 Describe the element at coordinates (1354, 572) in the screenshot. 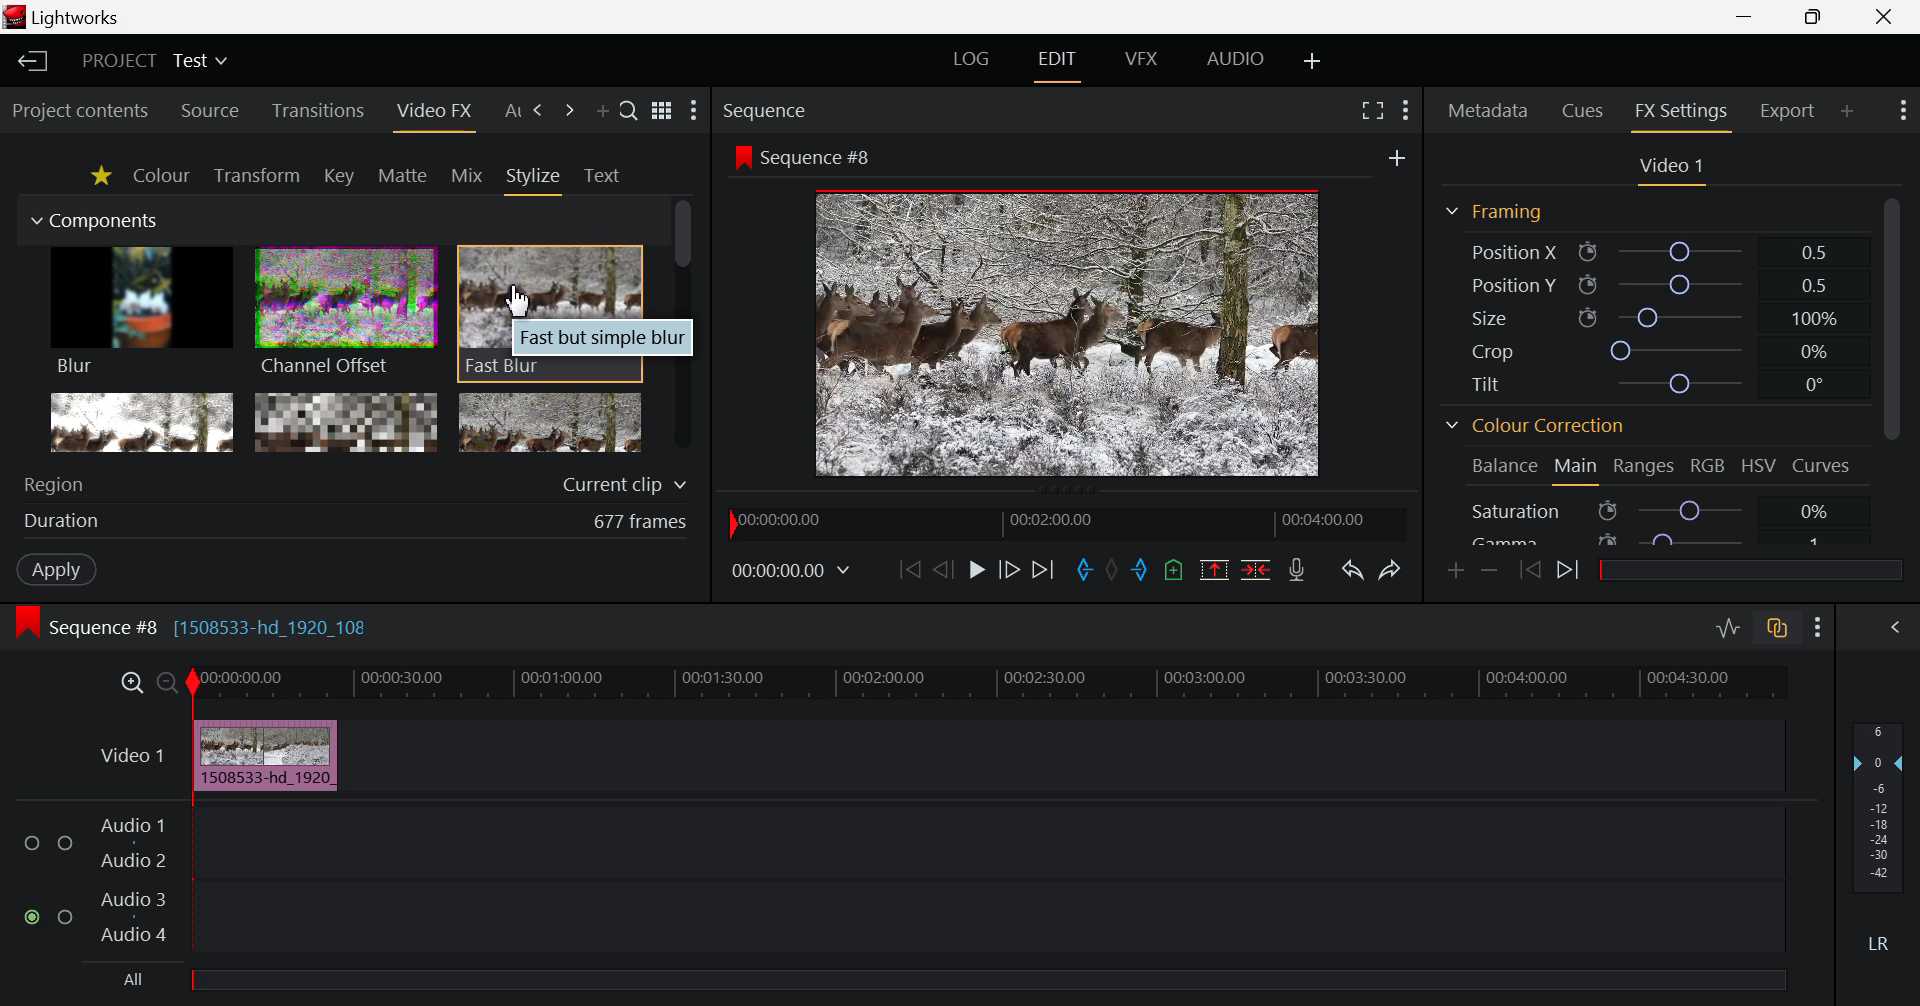

I see `Undo` at that location.